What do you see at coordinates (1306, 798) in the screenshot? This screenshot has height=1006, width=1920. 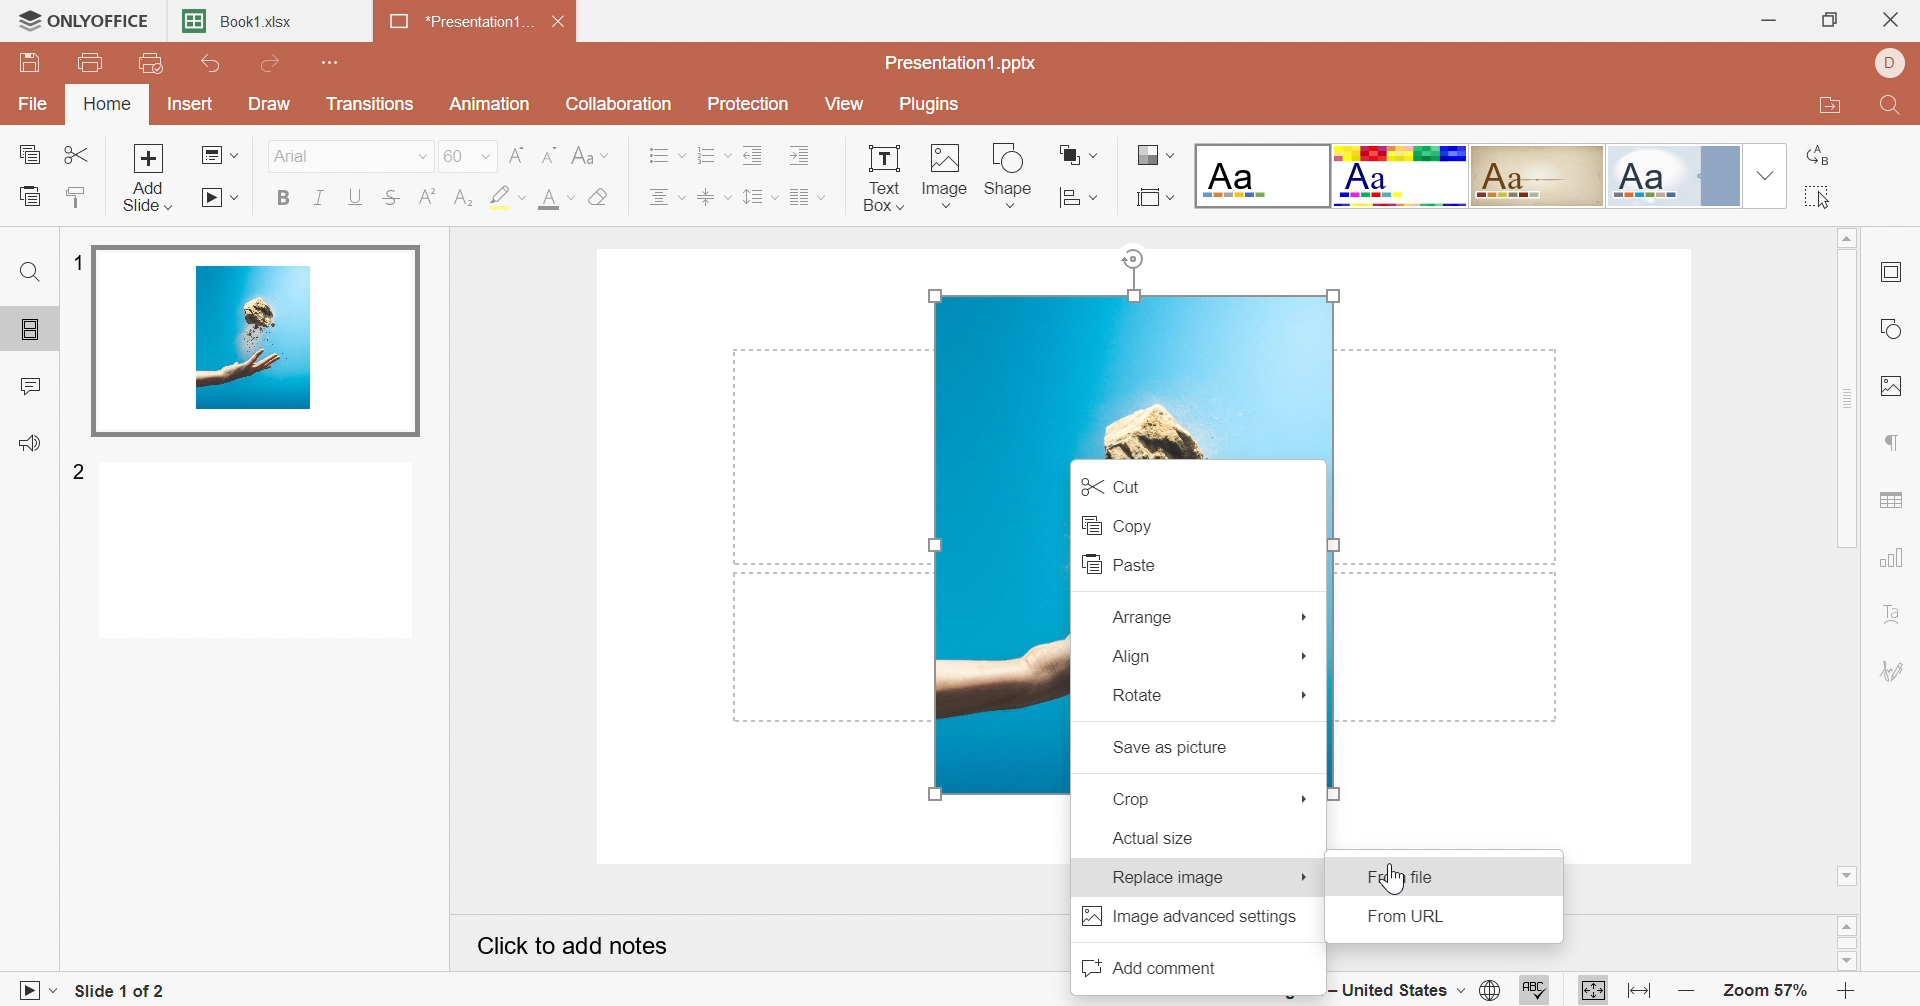 I see `Drop Down` at bounding box center [1306, 798].